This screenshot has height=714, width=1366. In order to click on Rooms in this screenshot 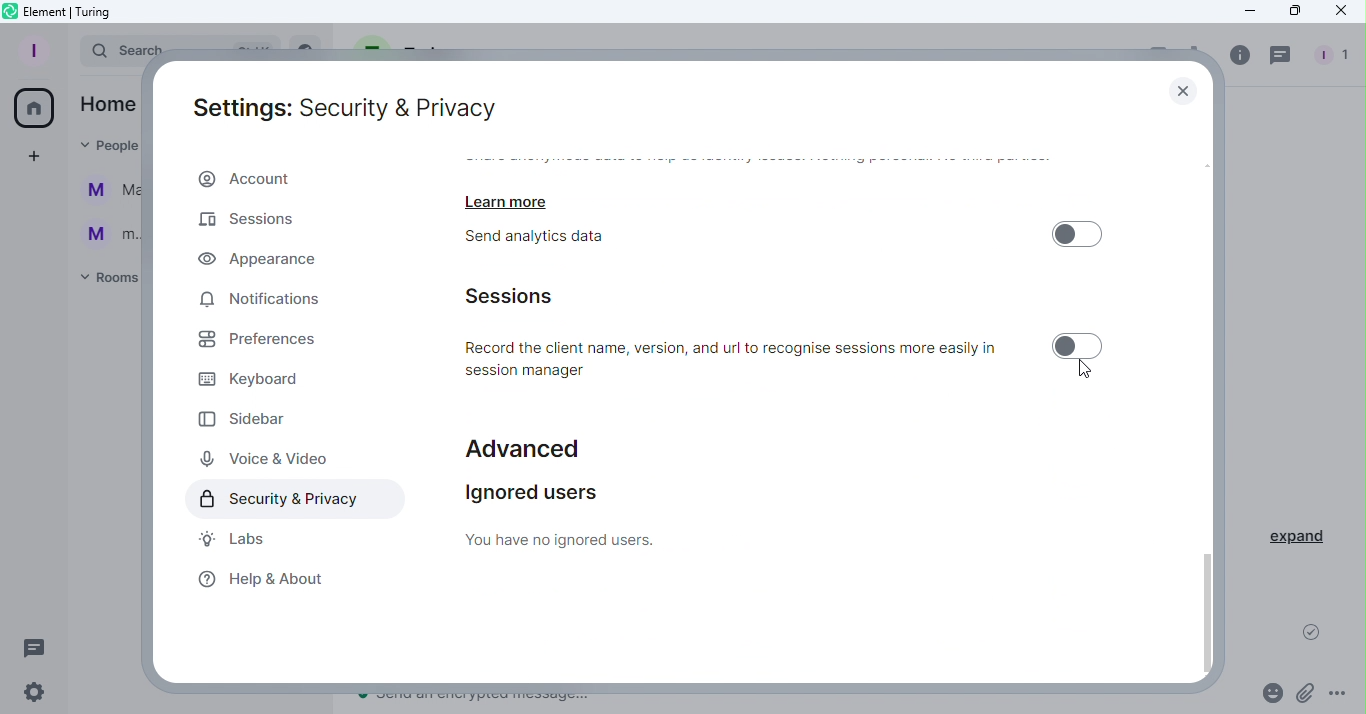, I will do `click(106, 280)`.